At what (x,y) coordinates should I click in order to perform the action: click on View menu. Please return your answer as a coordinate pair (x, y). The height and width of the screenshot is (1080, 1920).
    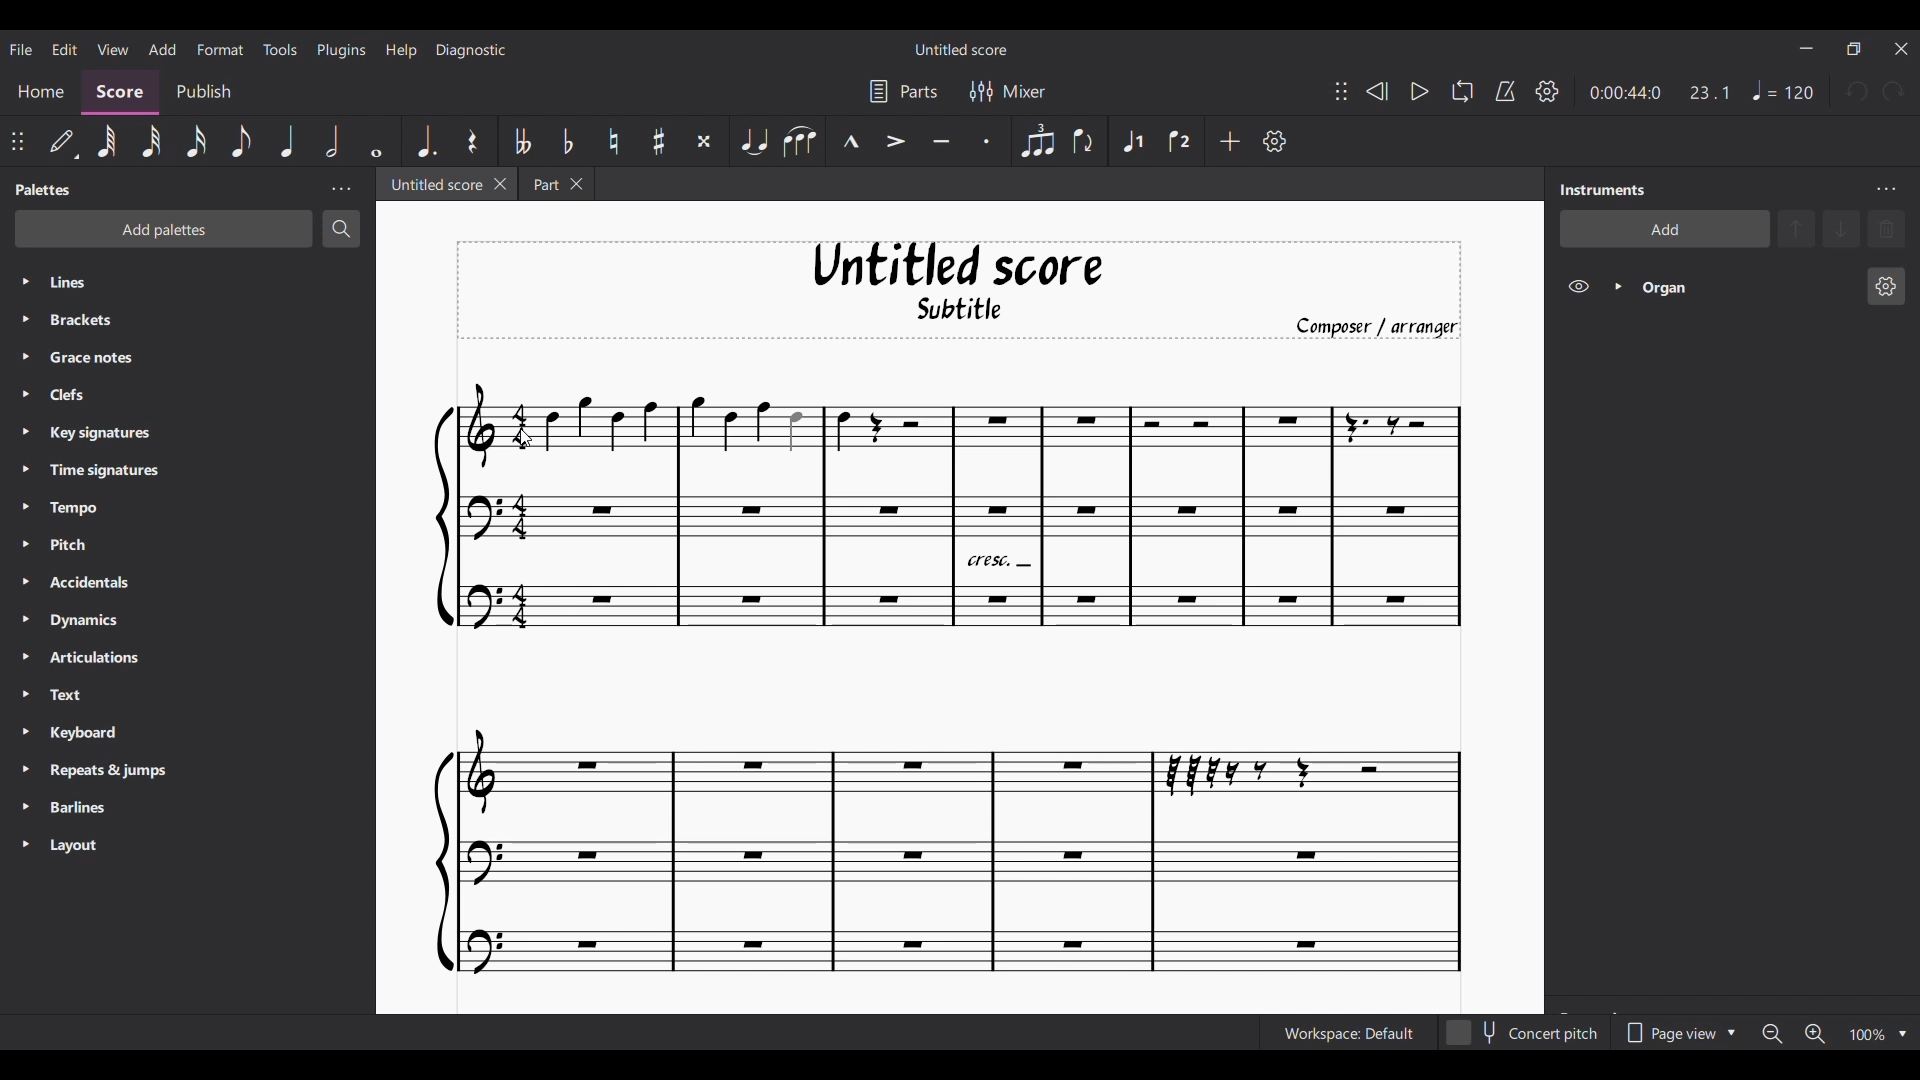
    Looking at the image, I should click on (112, 48).